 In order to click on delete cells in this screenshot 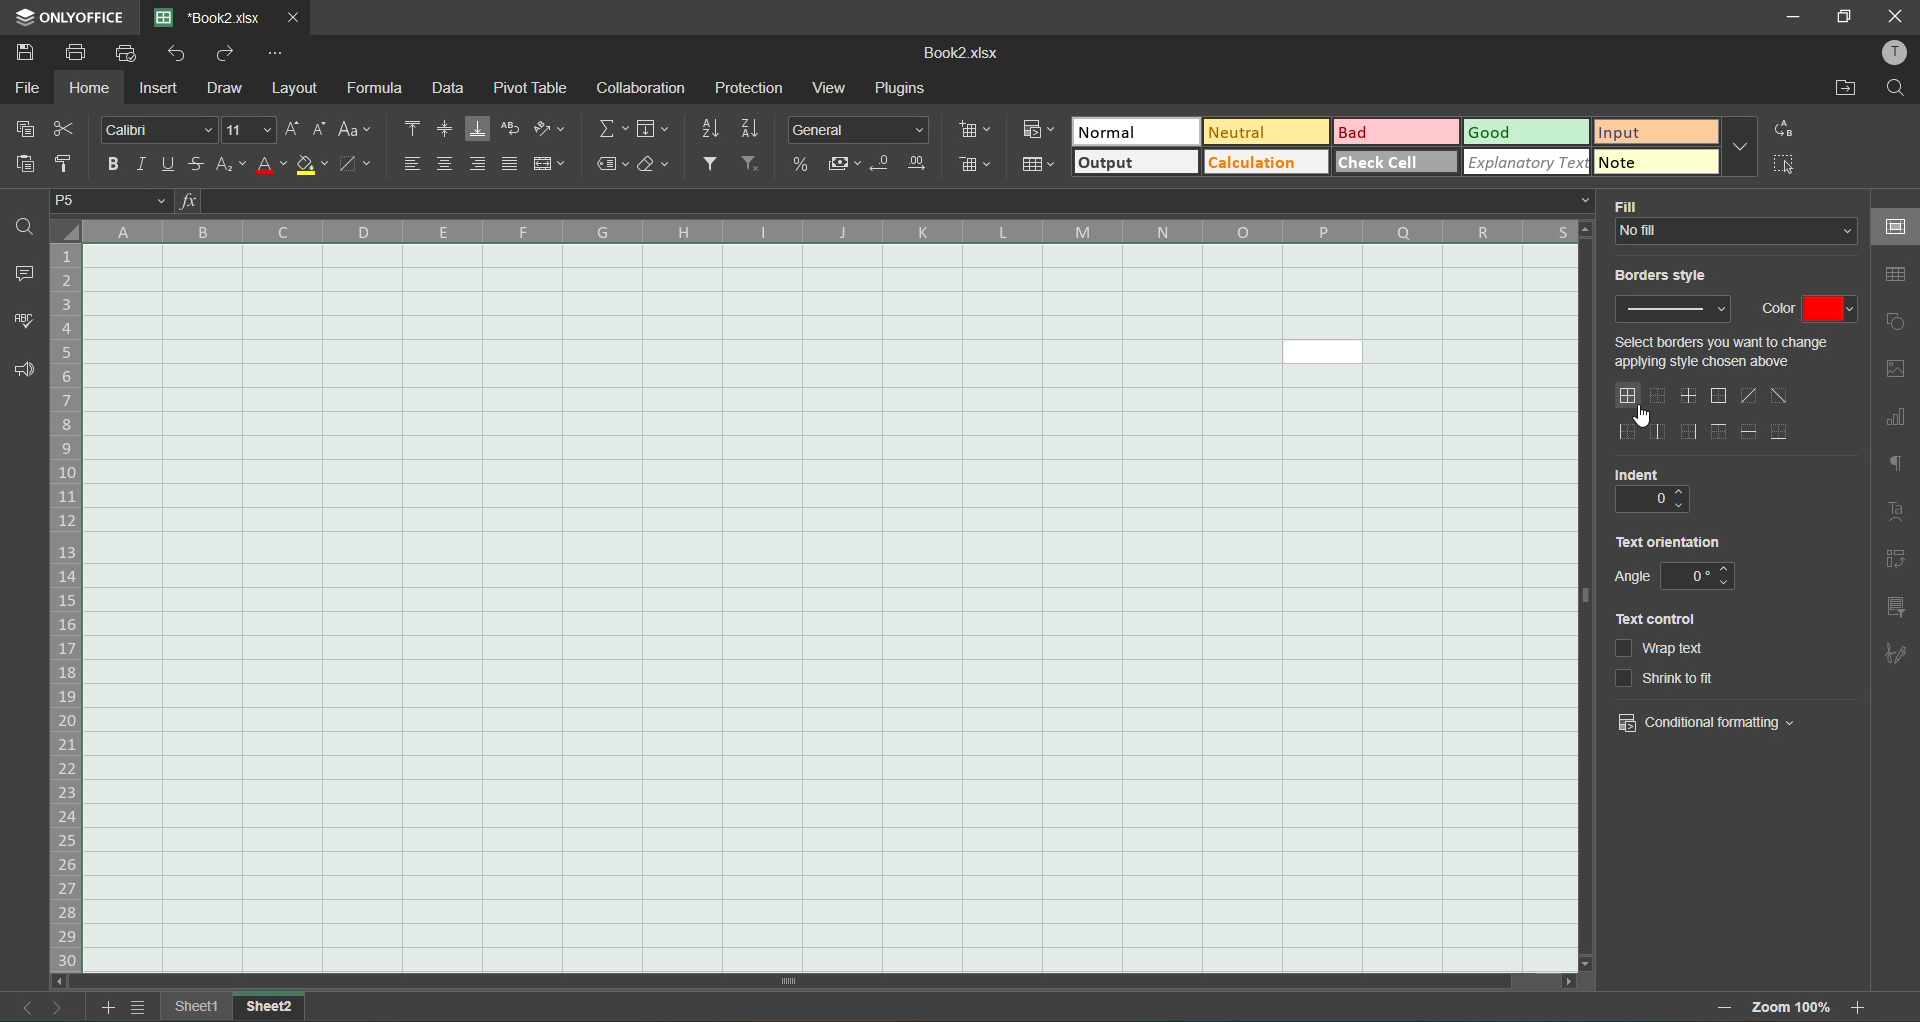, I will do `click(970, 167)`.